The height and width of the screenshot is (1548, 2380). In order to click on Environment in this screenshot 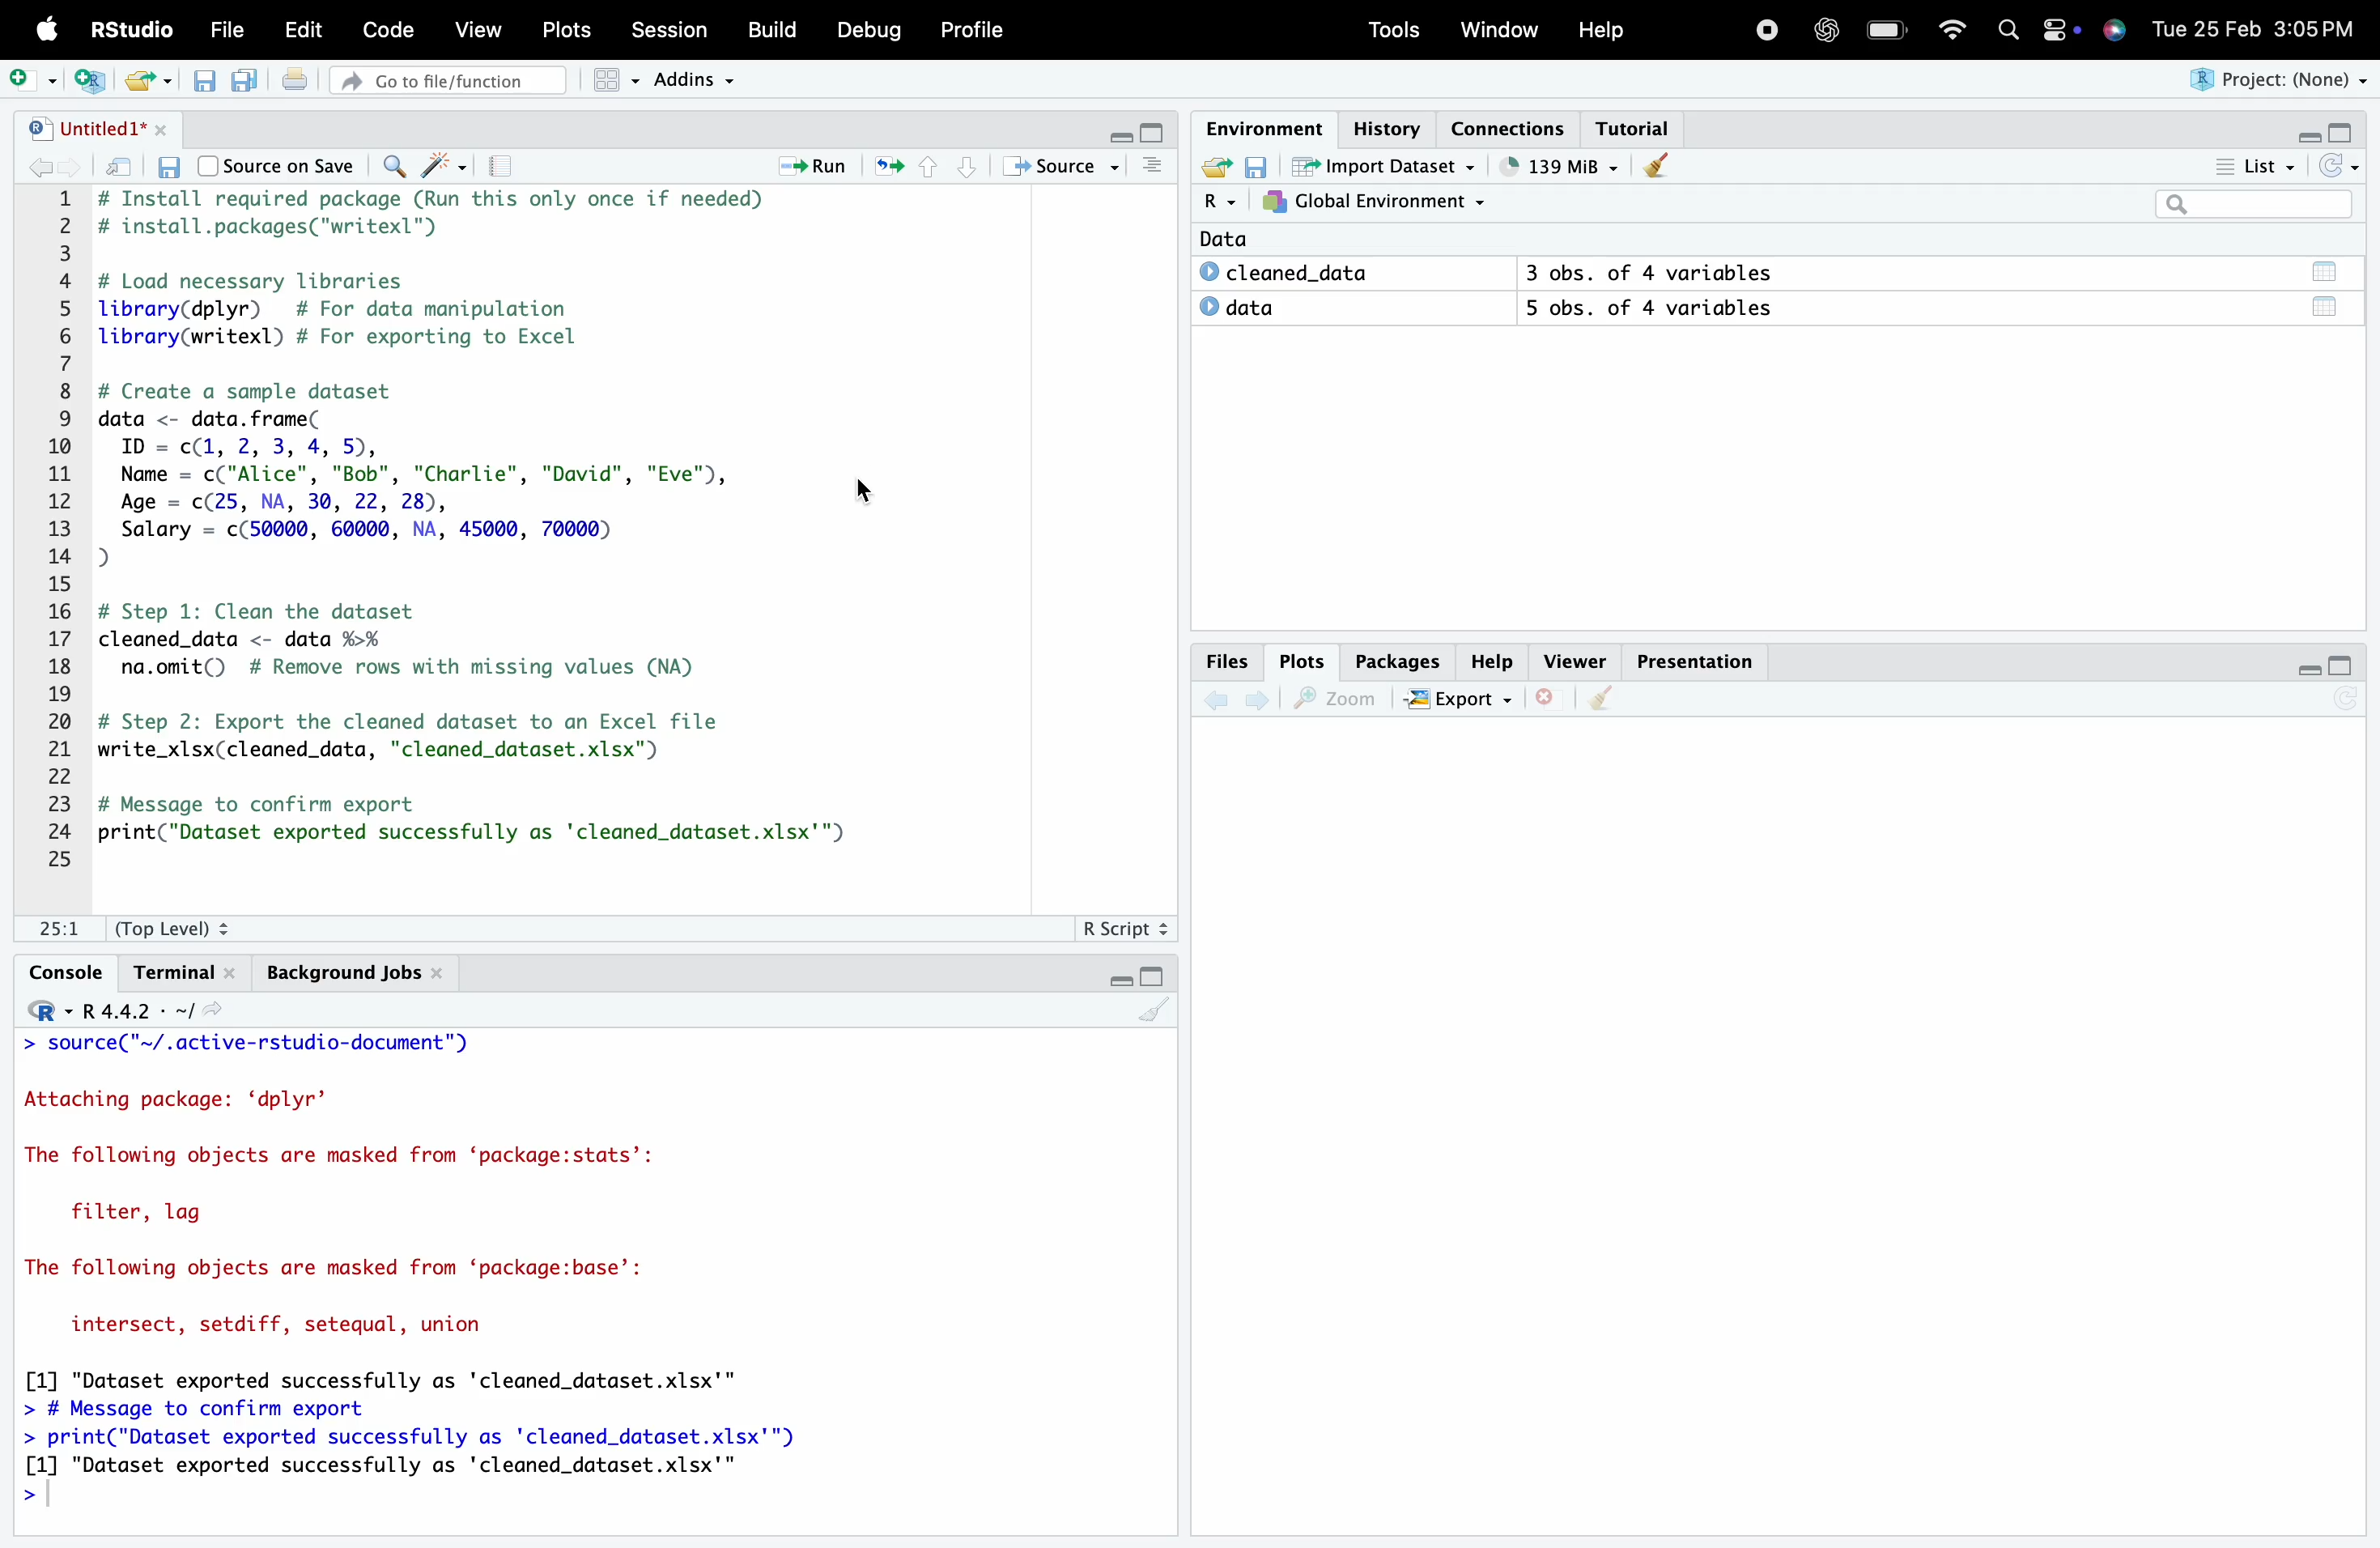, I will do `click(1263, 127)`.